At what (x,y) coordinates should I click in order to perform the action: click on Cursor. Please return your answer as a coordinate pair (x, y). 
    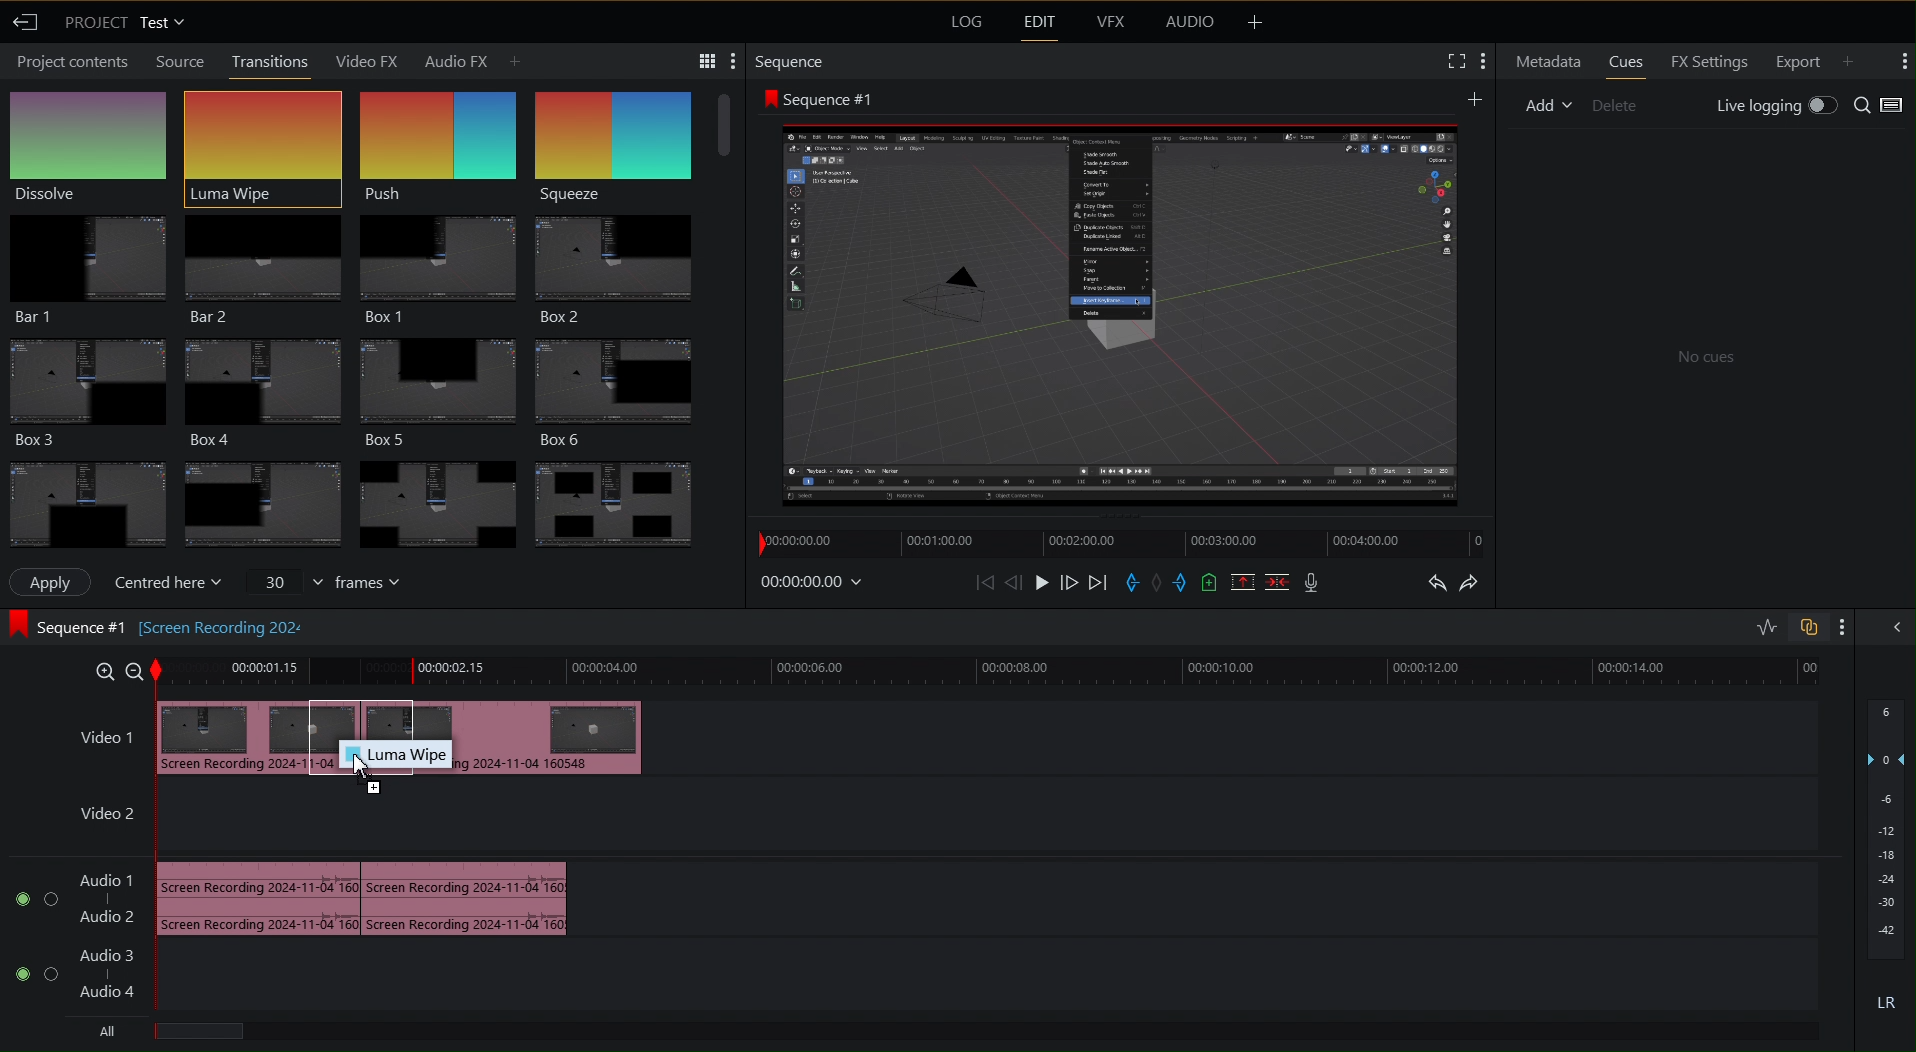
    Looking at the image, I should click on (365, 770).